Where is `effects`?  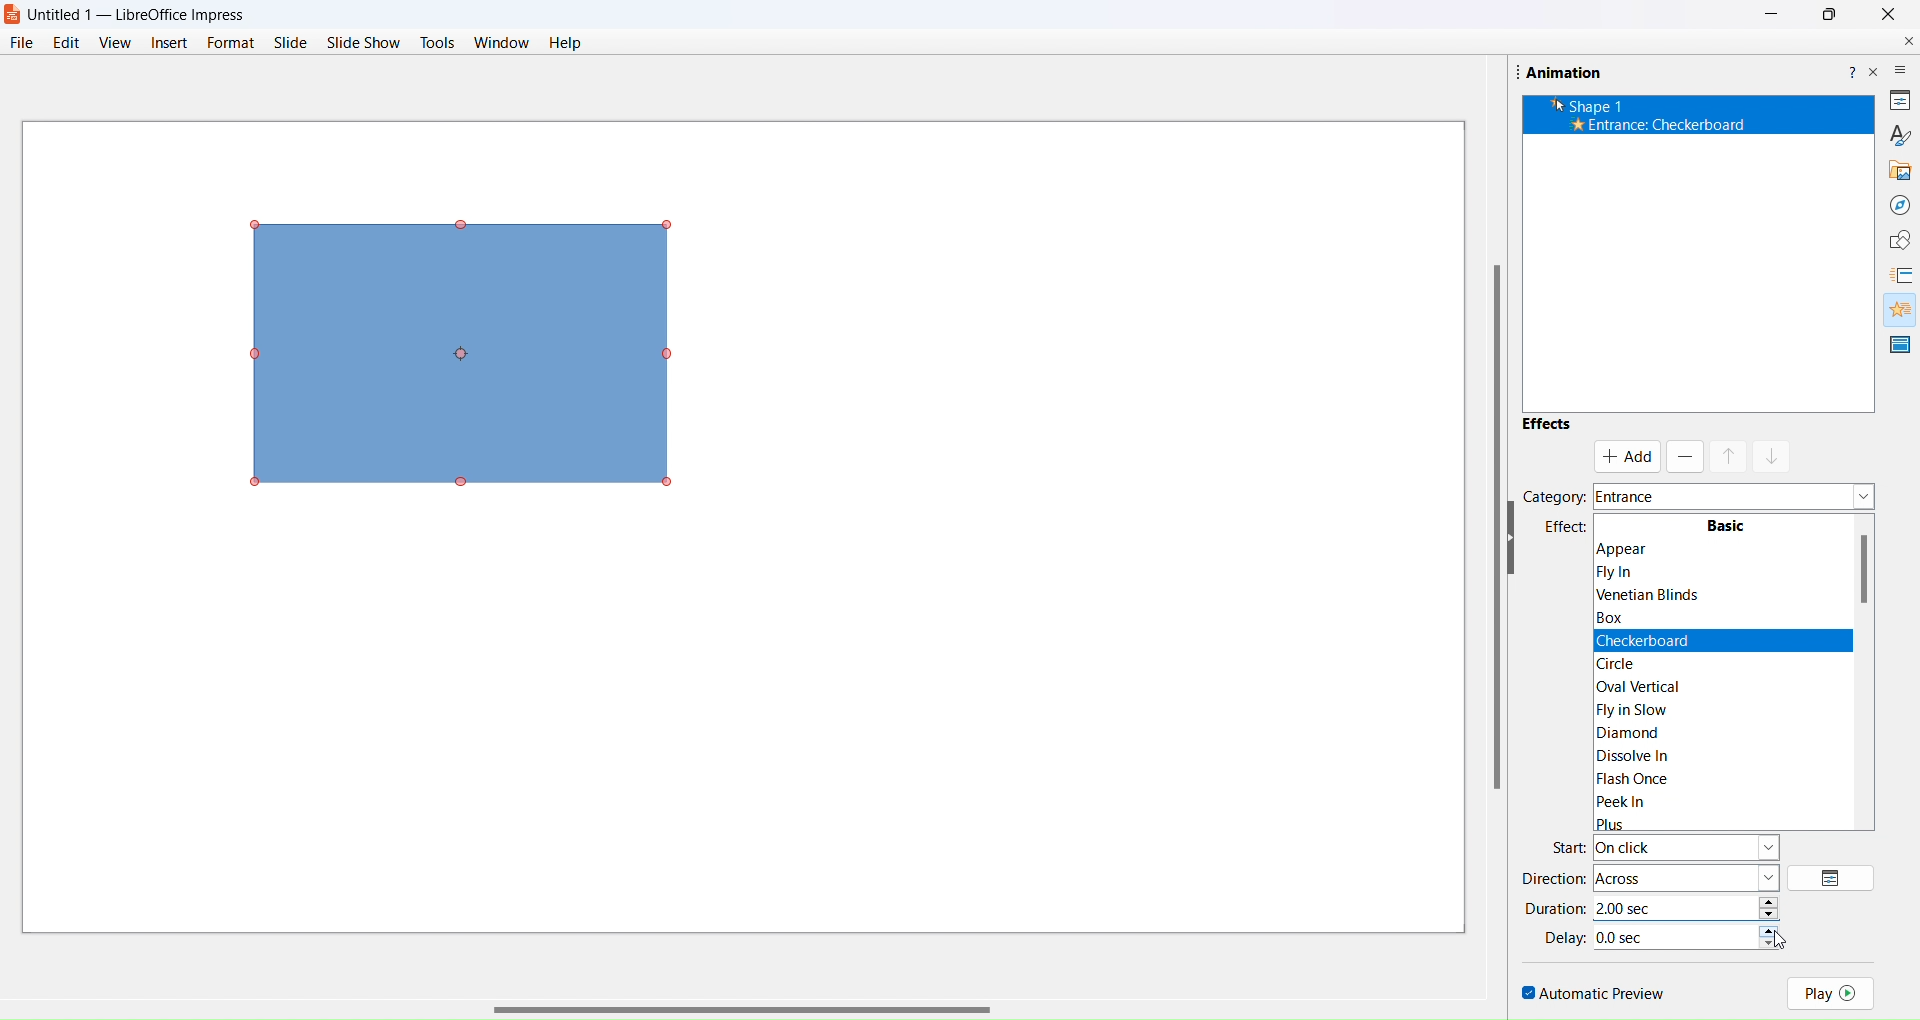
effects is located at coordinates (1554, 528).